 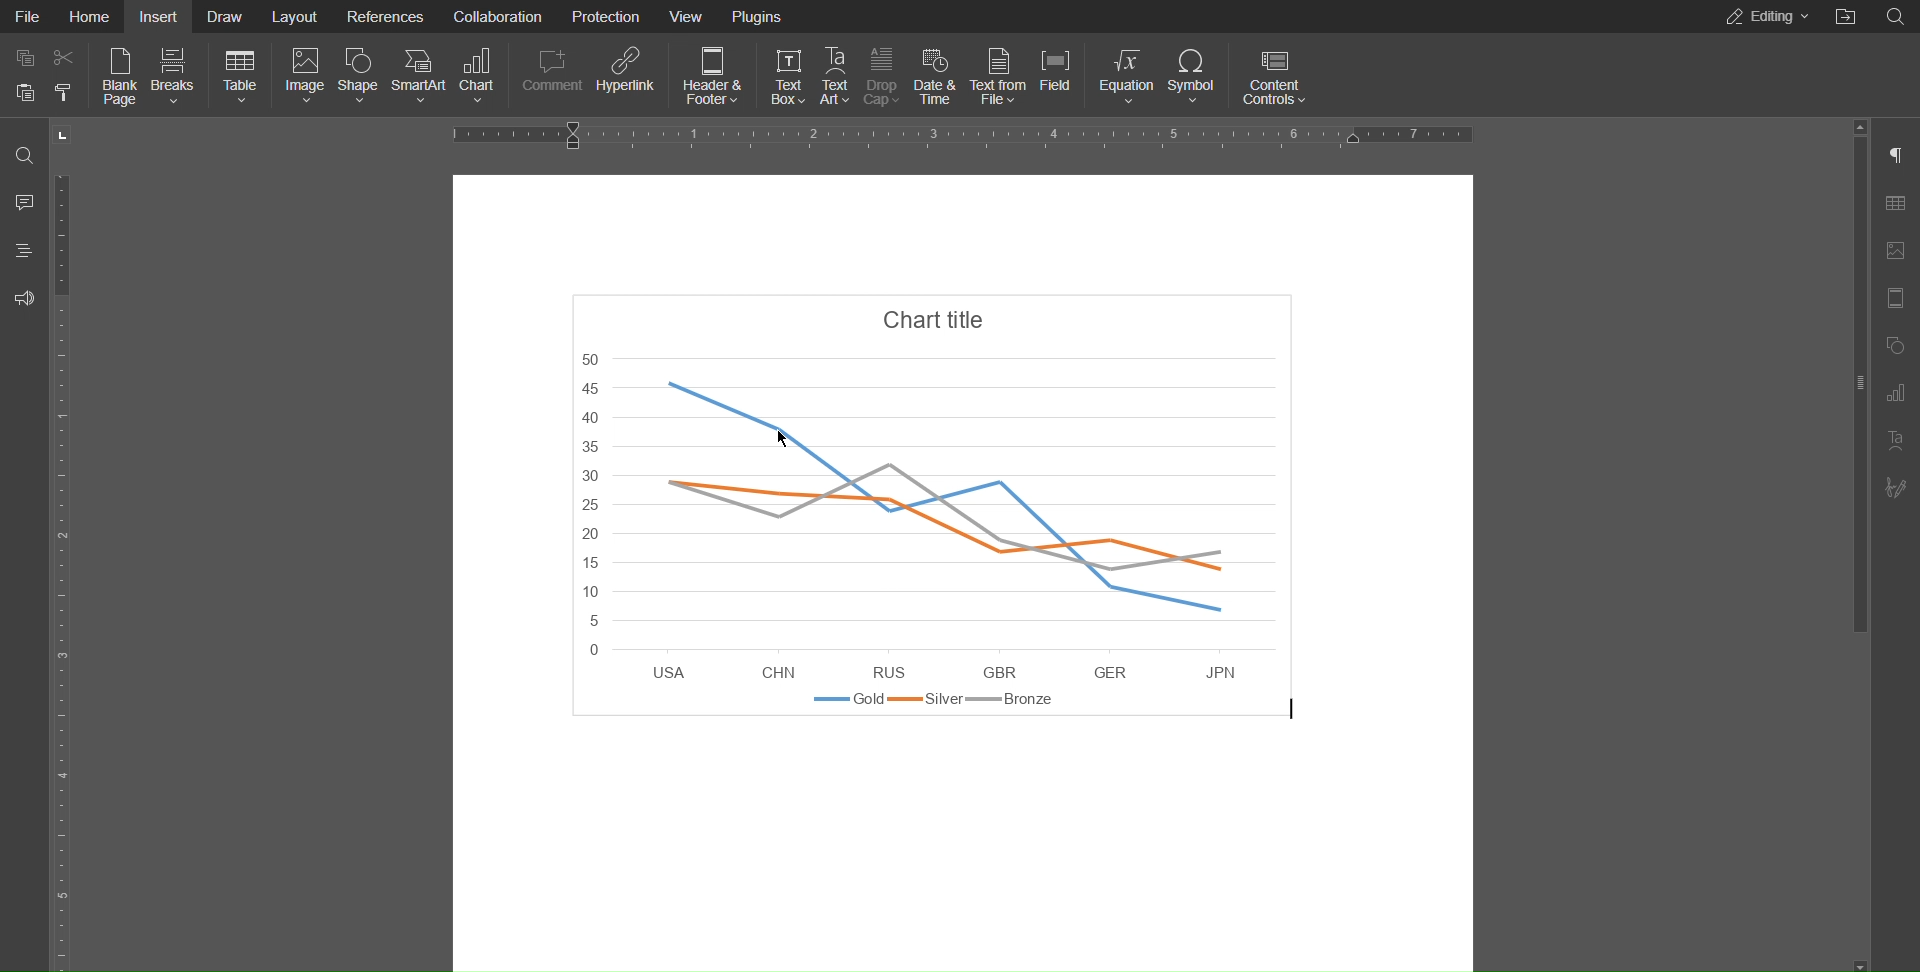 What do you see at coordinates (68, 566) in the screenshot?
I see `Vertical Ruler` at bounding box center [68, 566].